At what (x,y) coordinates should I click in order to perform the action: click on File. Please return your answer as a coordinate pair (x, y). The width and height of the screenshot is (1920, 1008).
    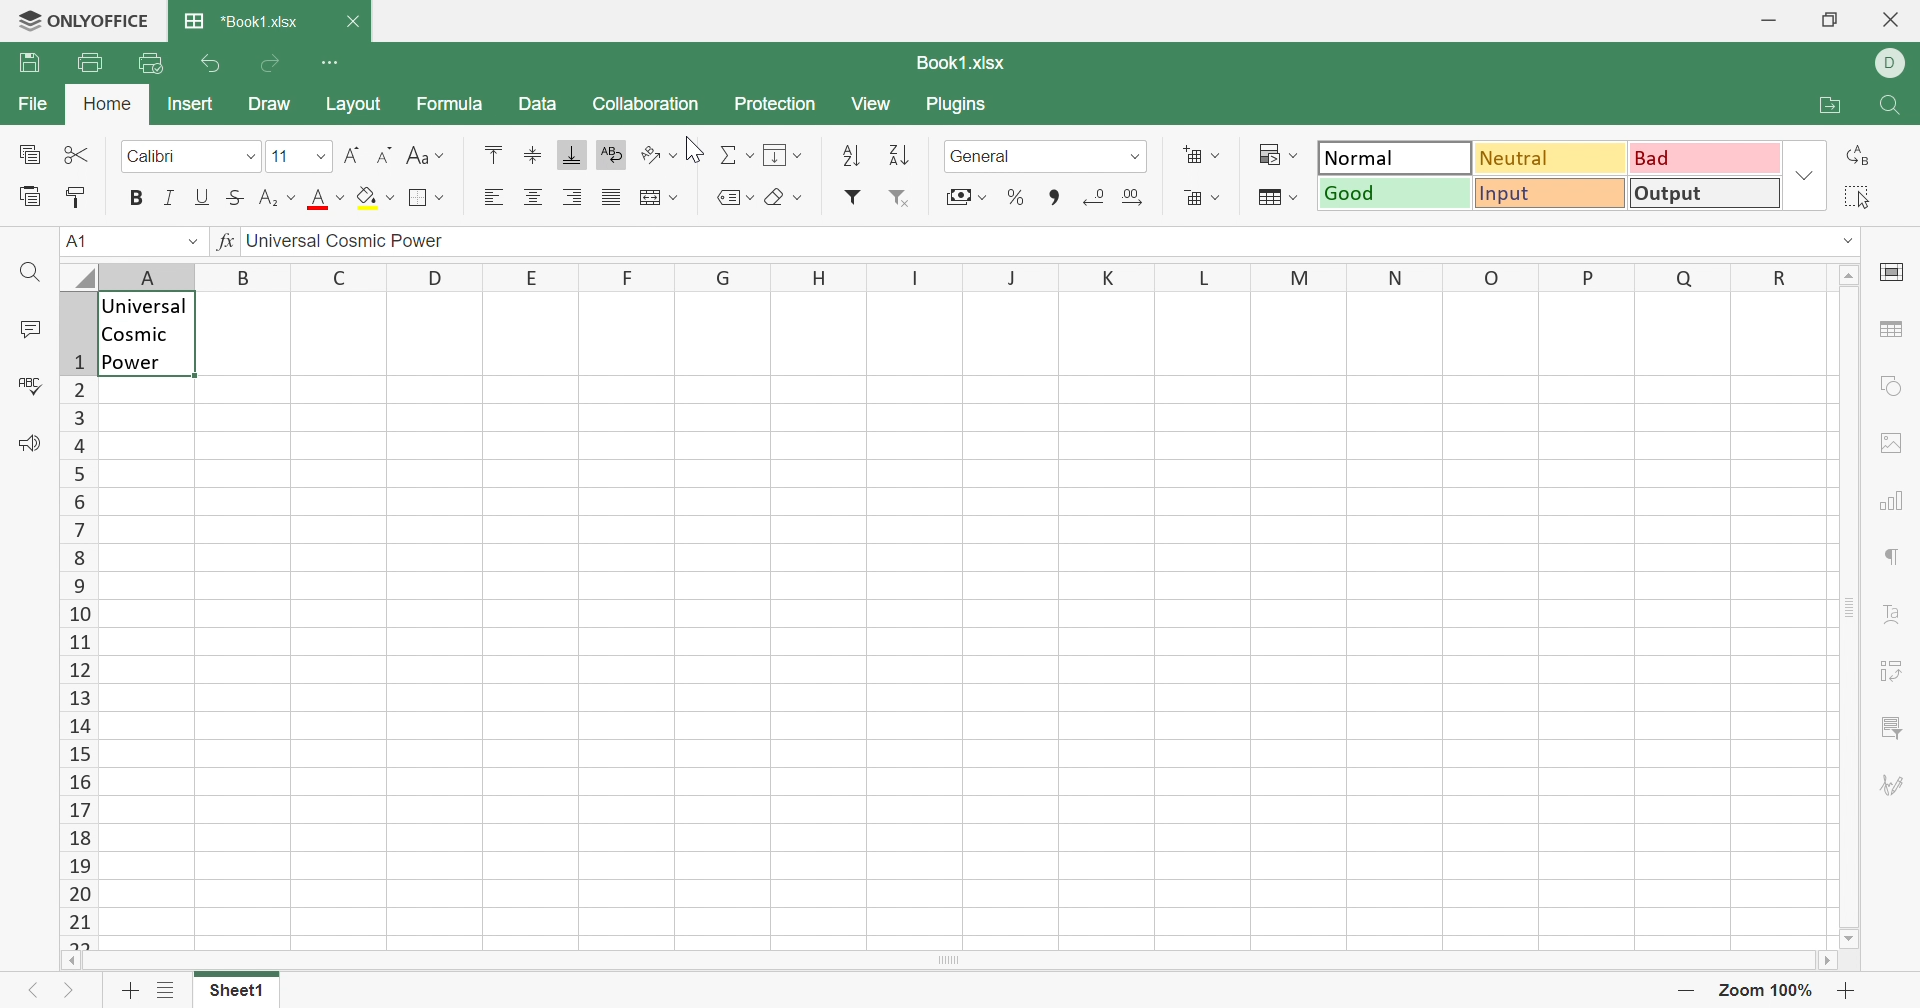
    Looking at the image, I should click on (33, 105).